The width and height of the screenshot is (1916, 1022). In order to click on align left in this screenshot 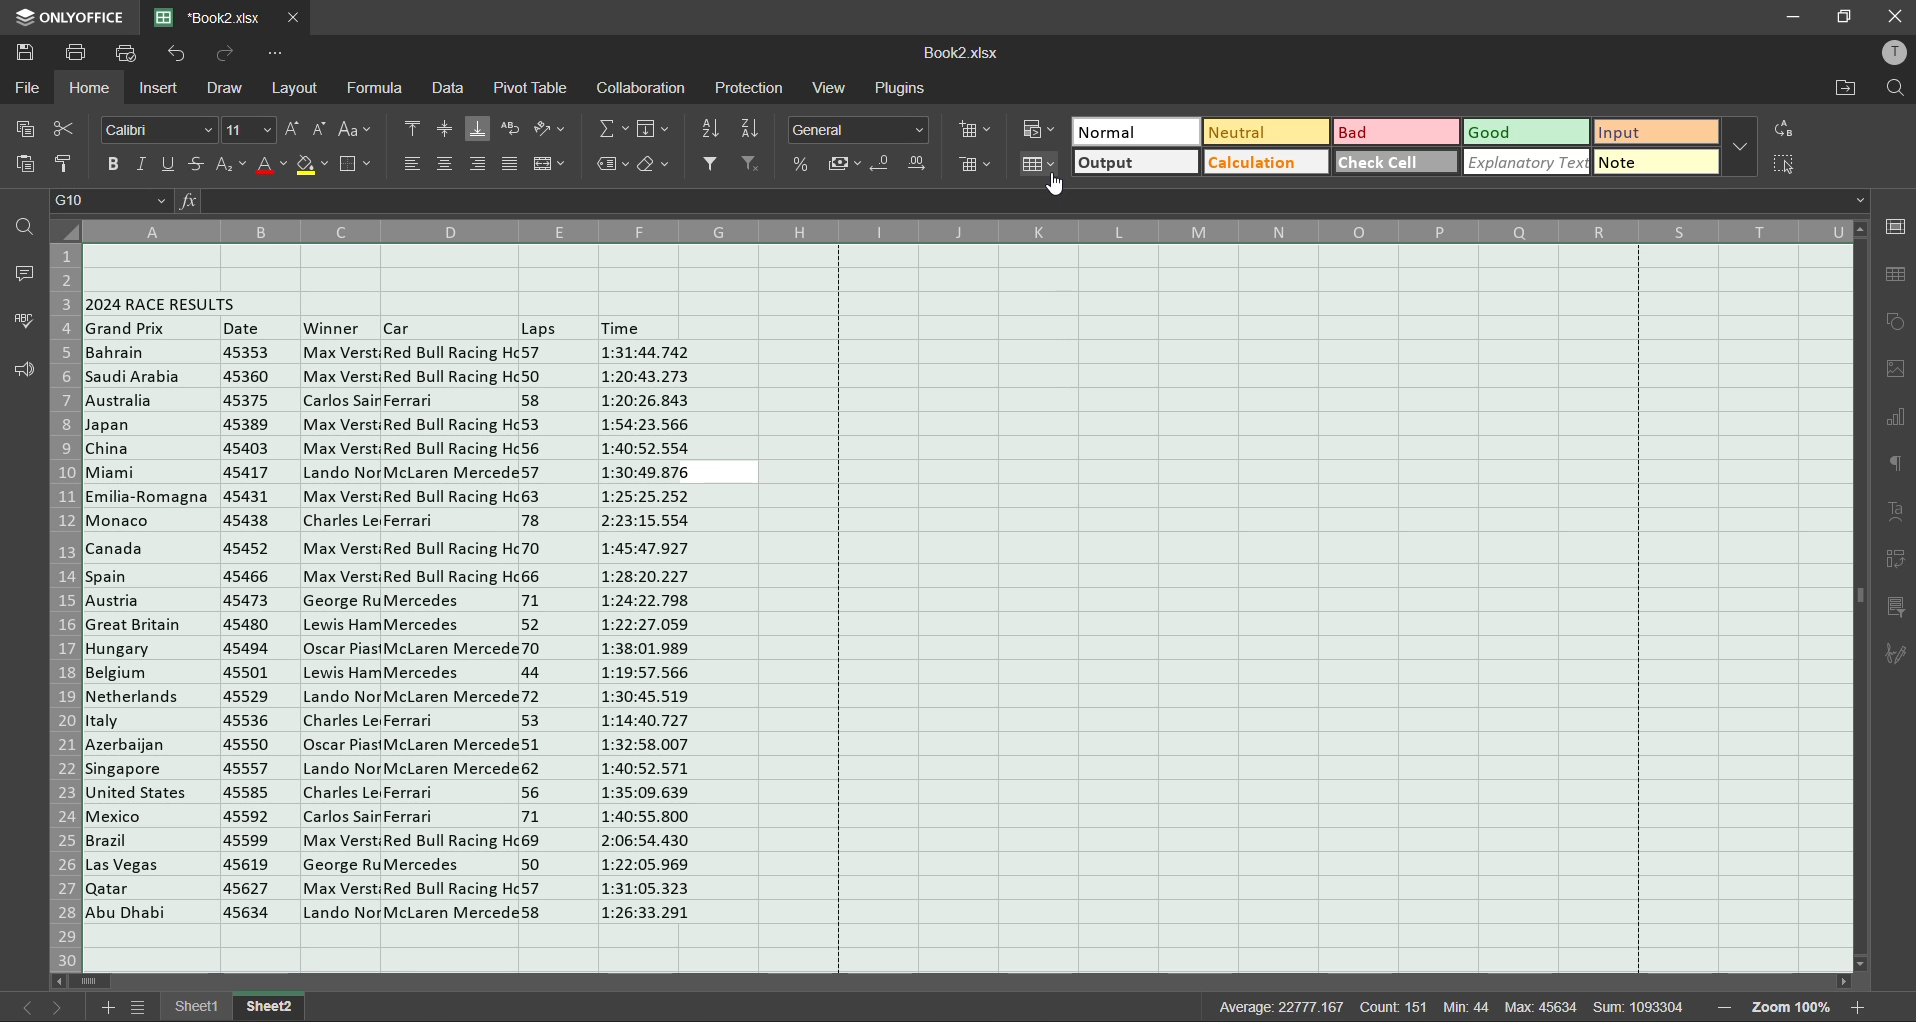, I will do `click(413, 163)`.